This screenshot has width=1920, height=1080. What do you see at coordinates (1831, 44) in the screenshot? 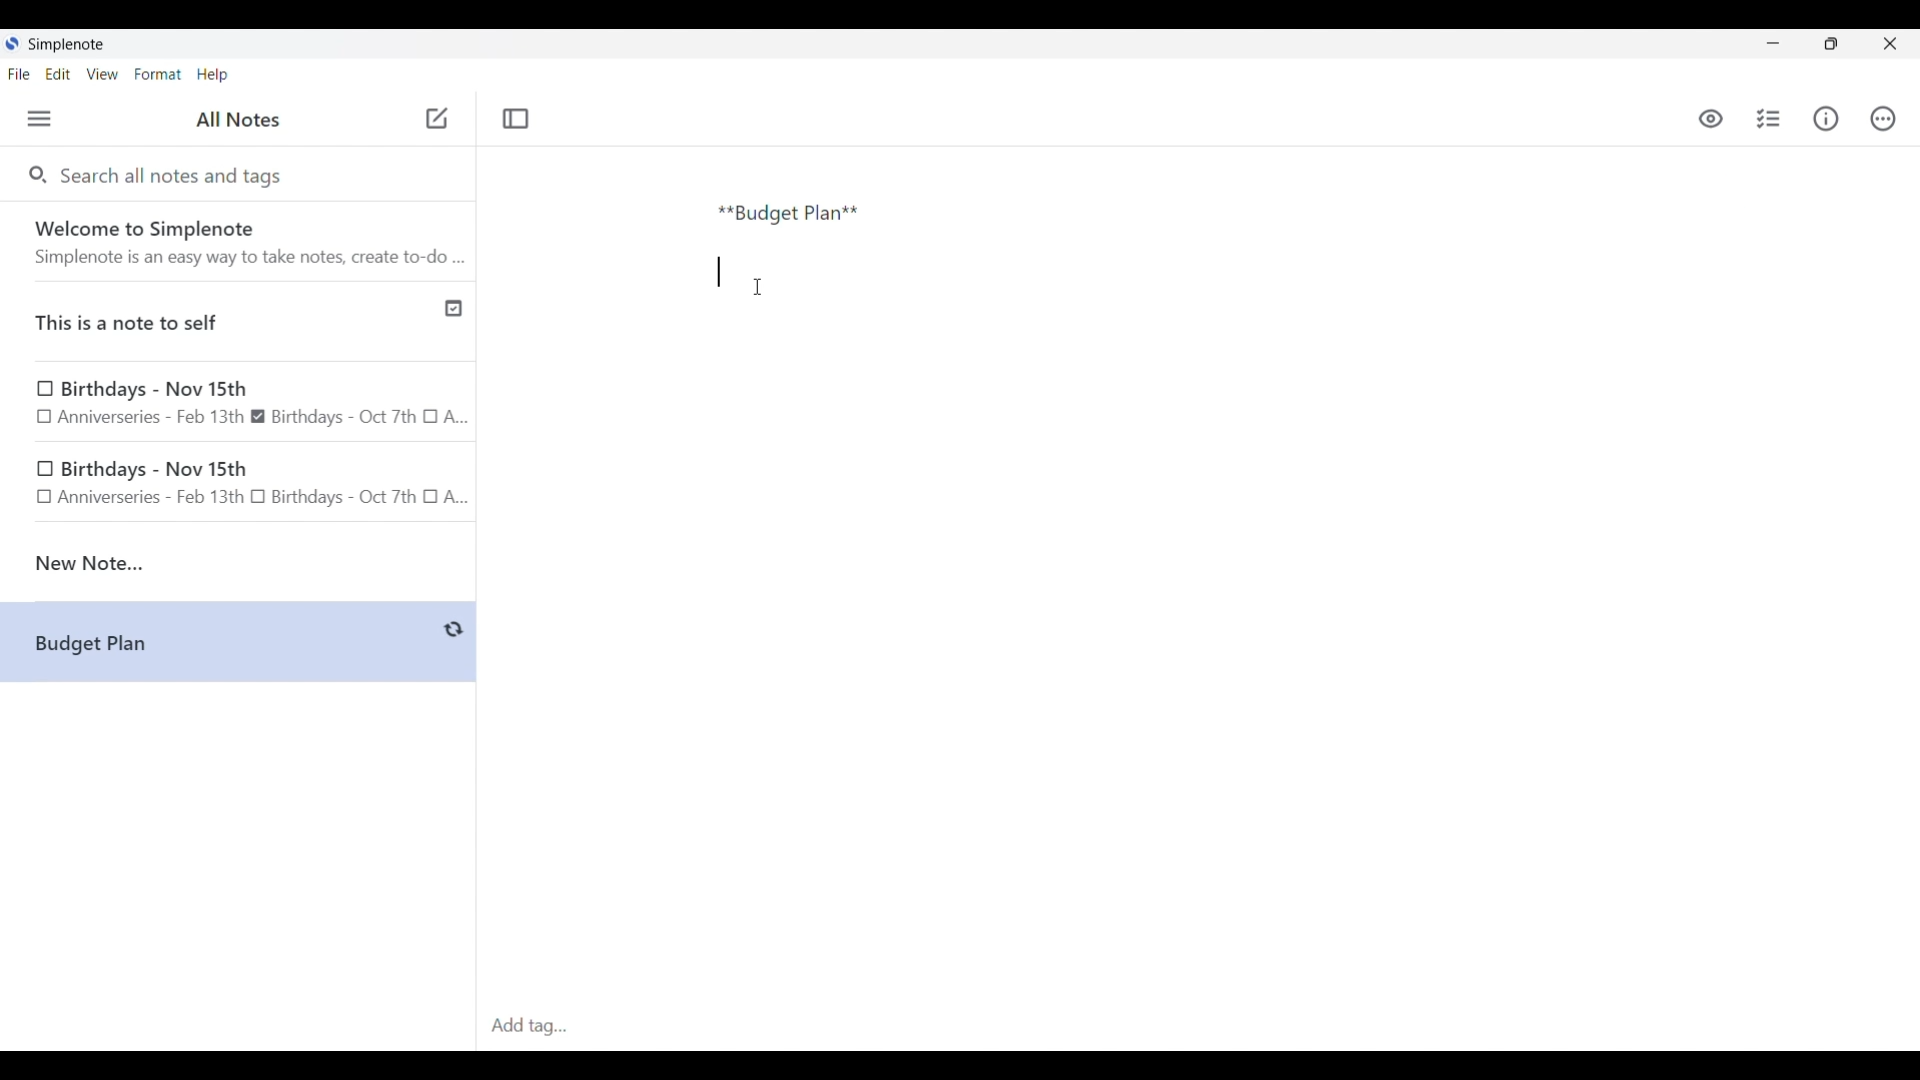
I see `Show interface in a smaller tab` at bounding box center [1831, 44].